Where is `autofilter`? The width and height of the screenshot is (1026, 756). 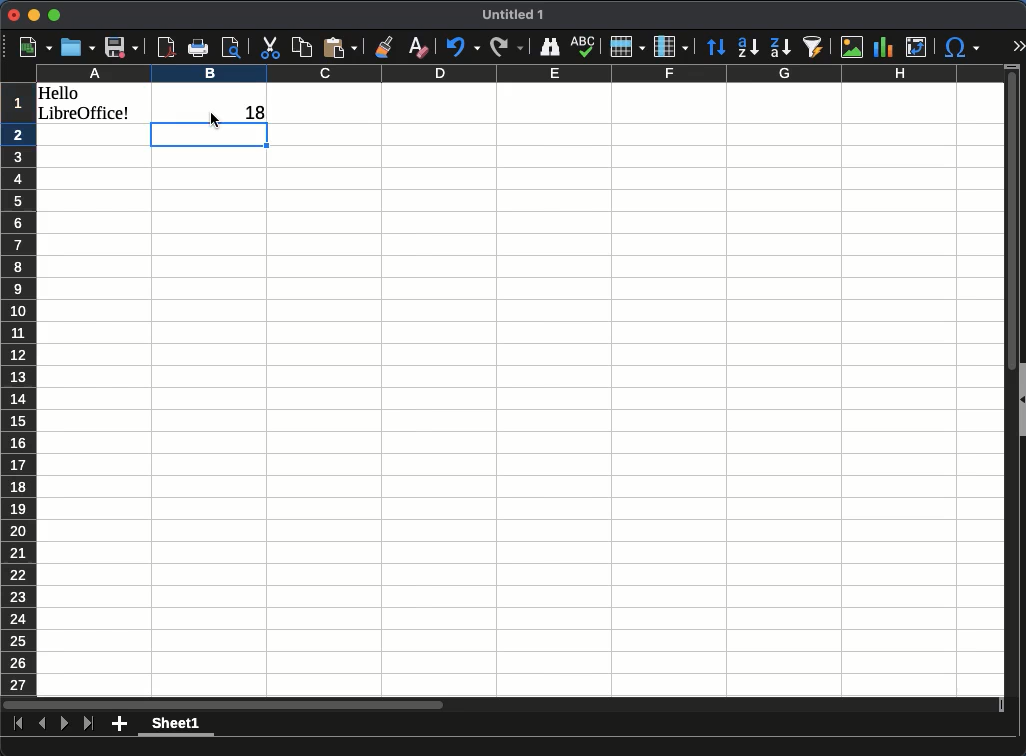
autofilter is located at coordinates (810, 44).